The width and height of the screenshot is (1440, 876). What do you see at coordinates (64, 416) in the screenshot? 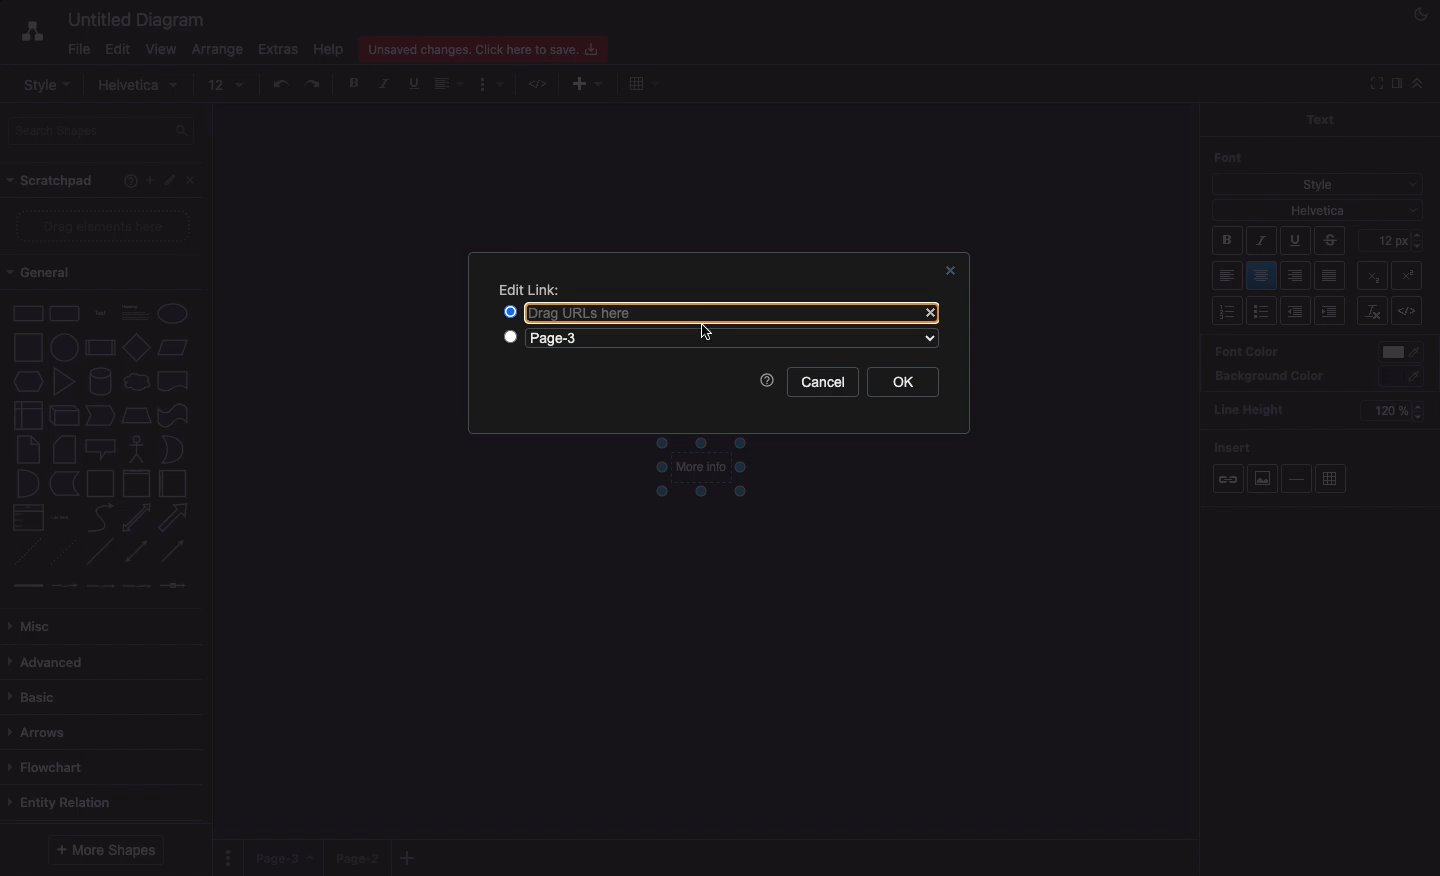
I see `cube` at bounding box center [64, 416].